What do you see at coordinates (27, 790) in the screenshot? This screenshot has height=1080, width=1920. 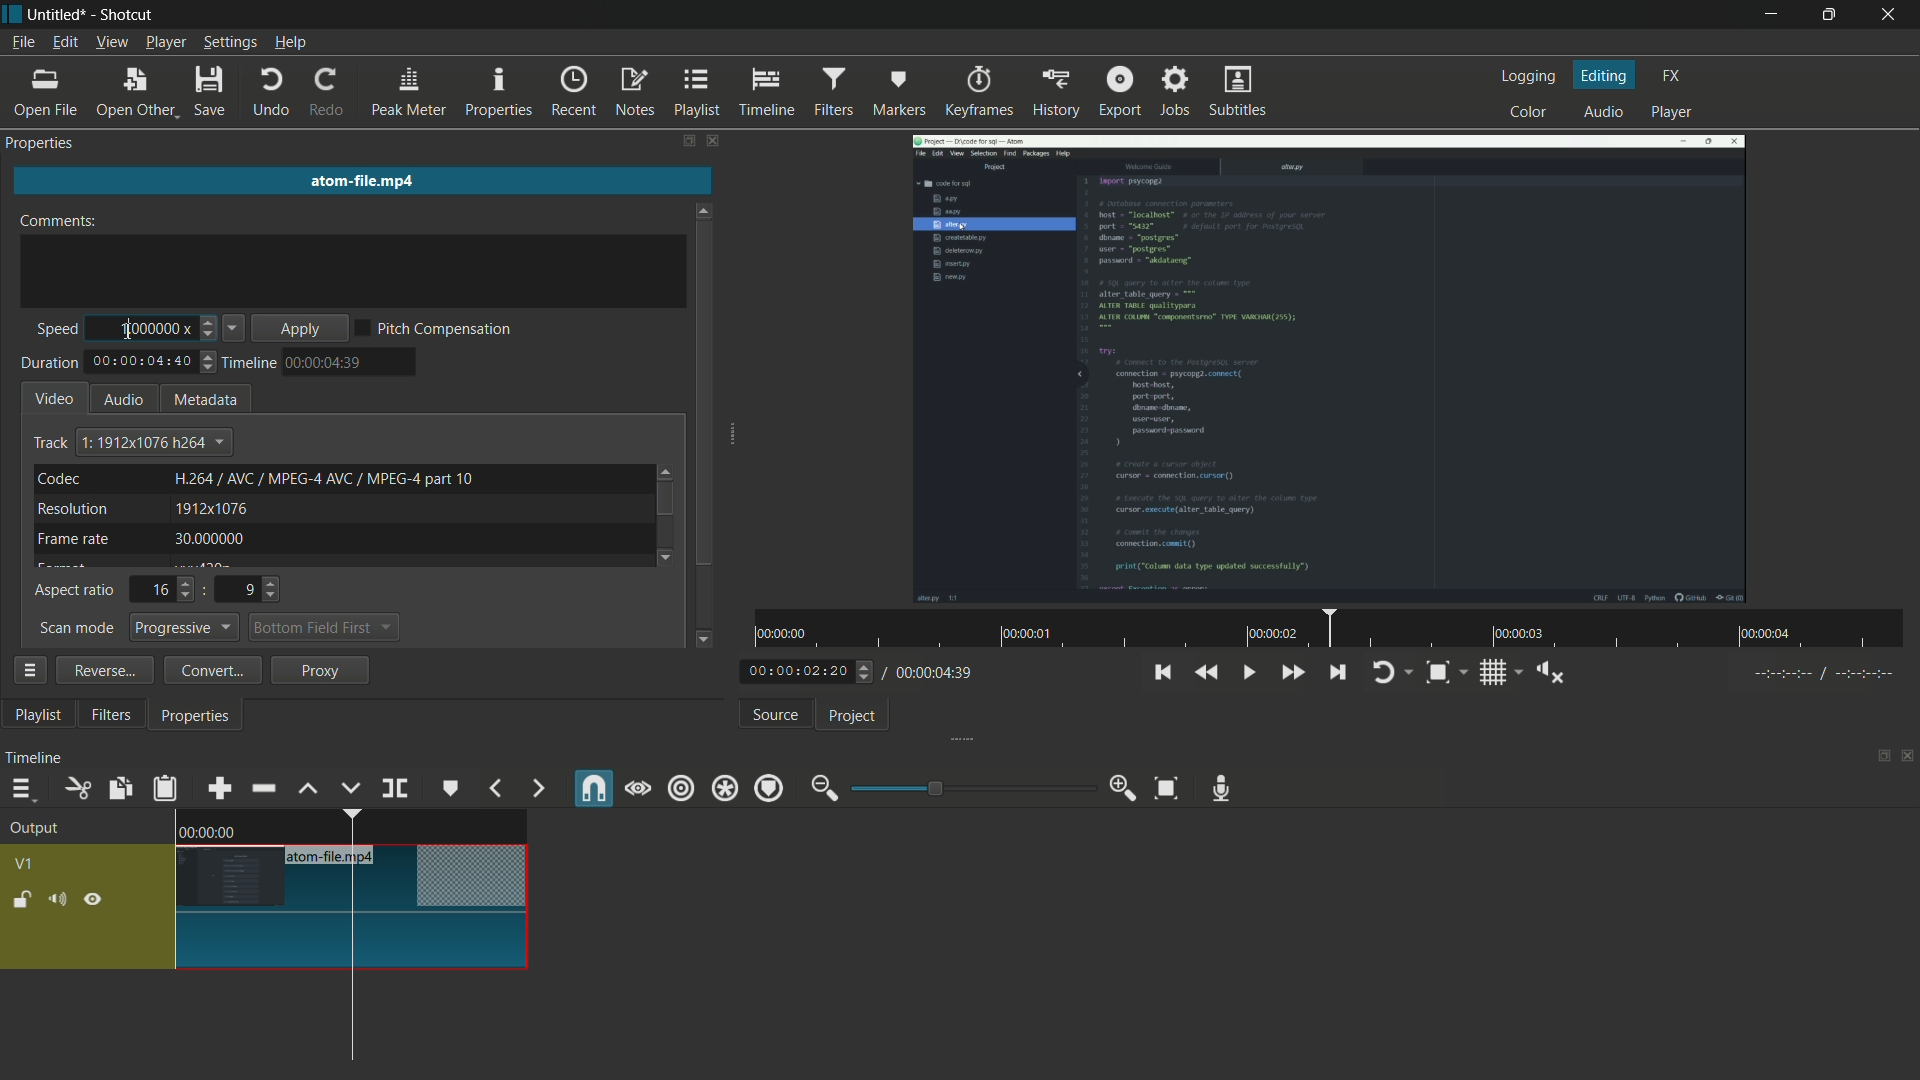 I see `timeline menu` at bounding box center [27, 790].